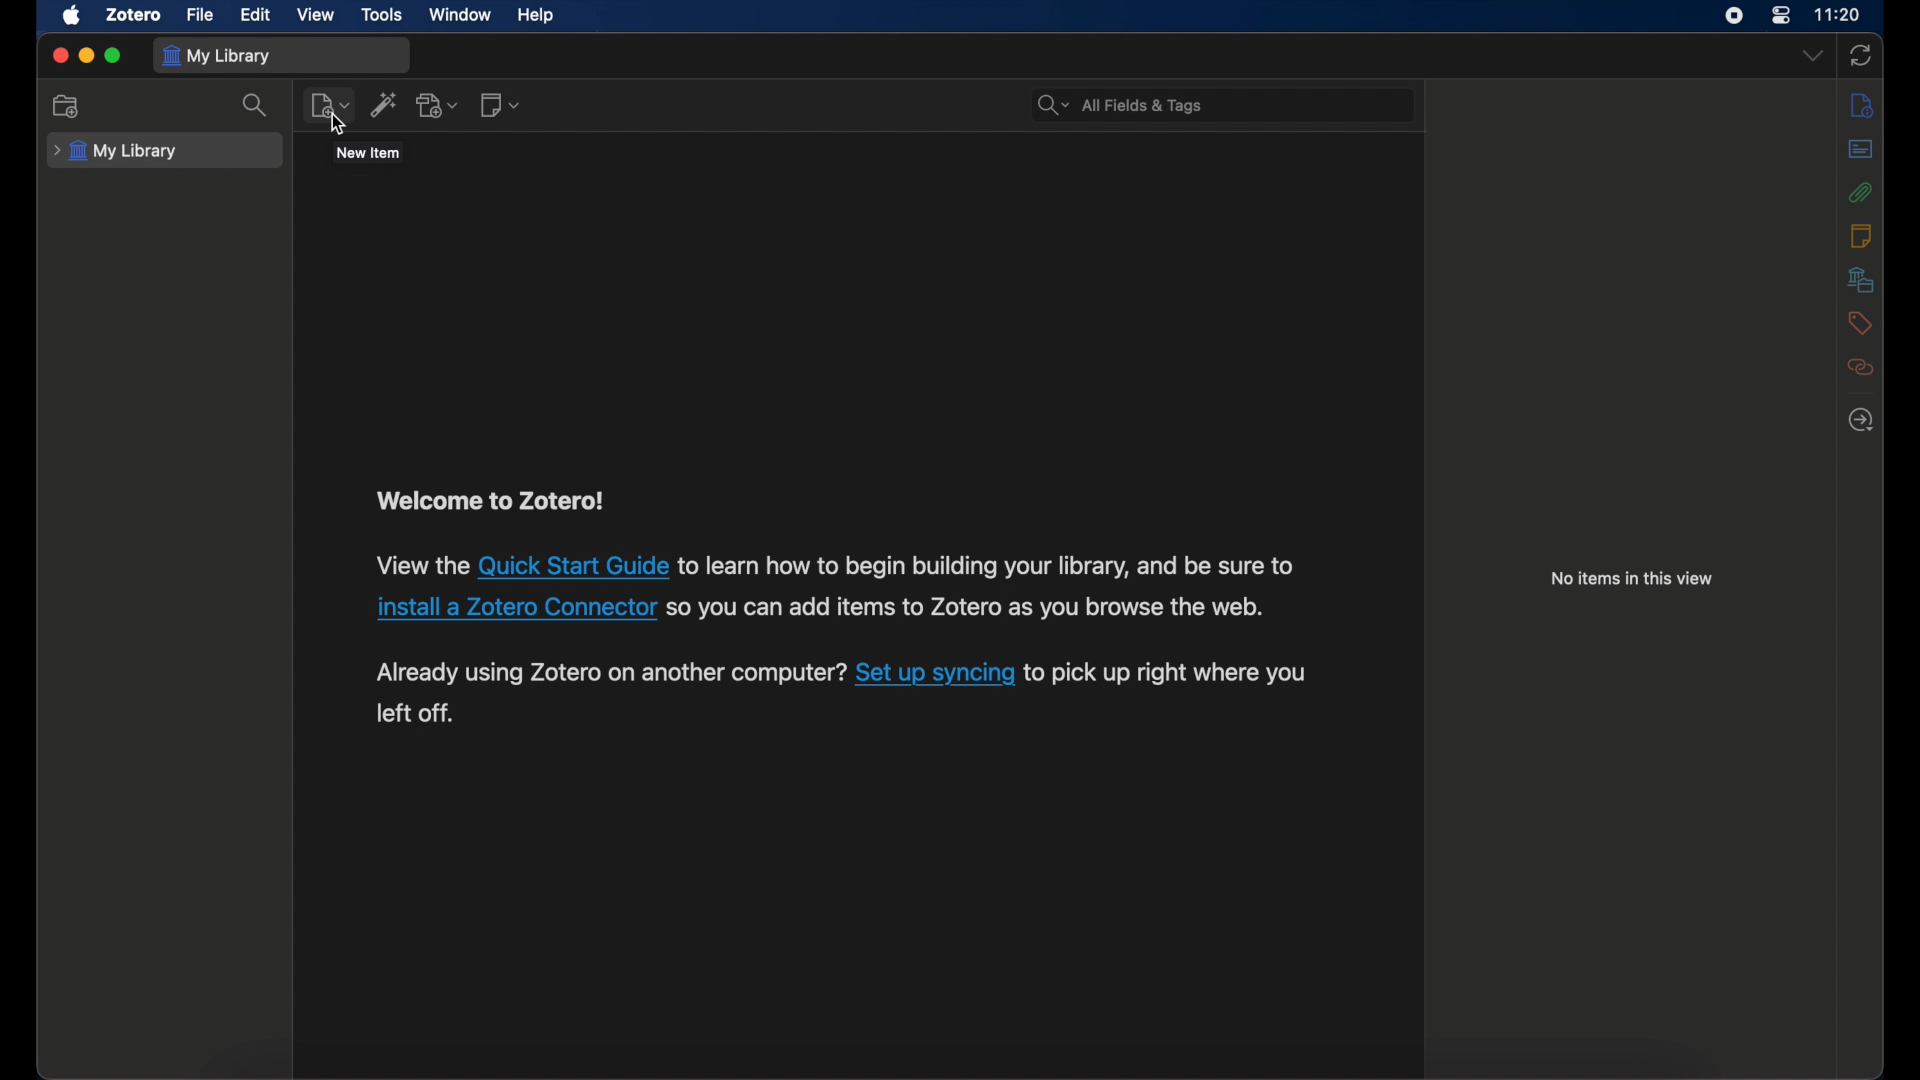  What do you see at coordinates (1781, 16) in the screenshot?
I see `control center` at bounding box center [1781, 16].